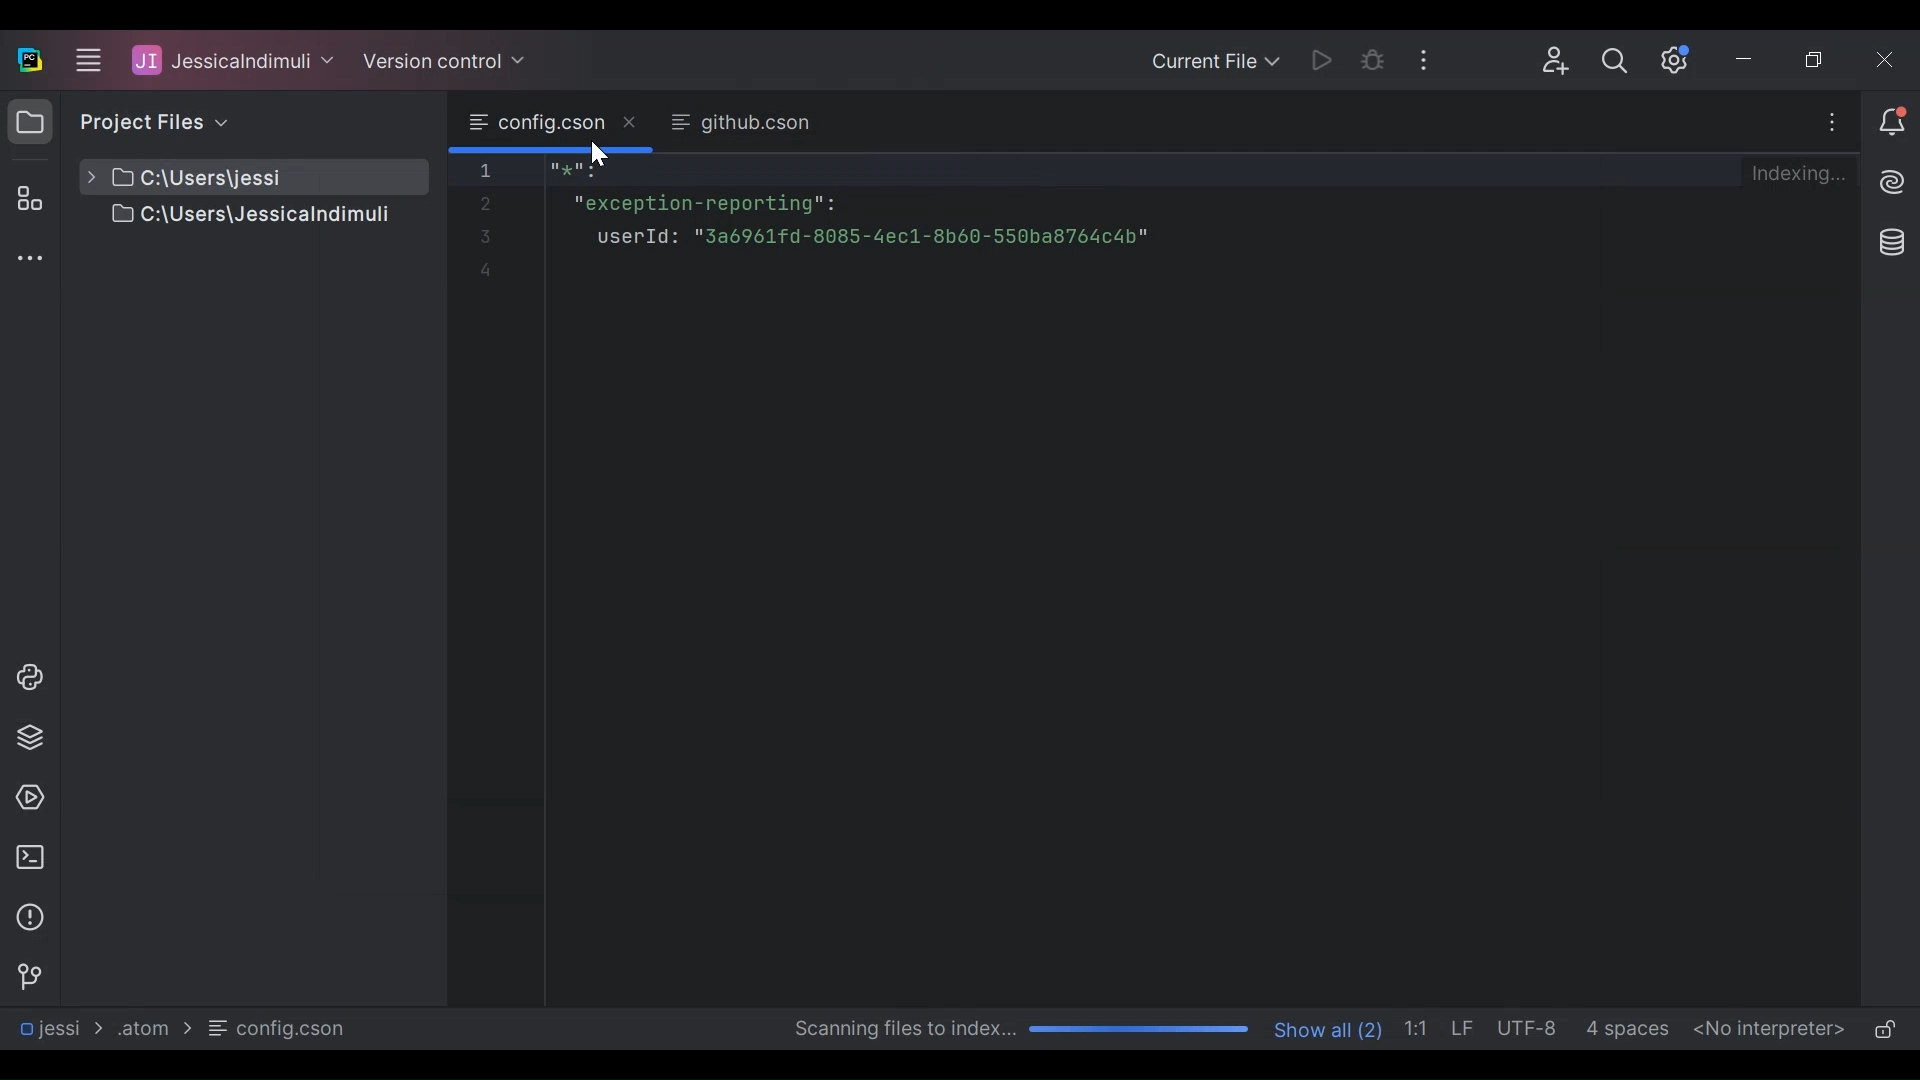 The image size is (1920, 1080). What do you see at coordinates (1556, 62) in the screenshot?
I see `Code with me` at bounding box center [1556, 62].